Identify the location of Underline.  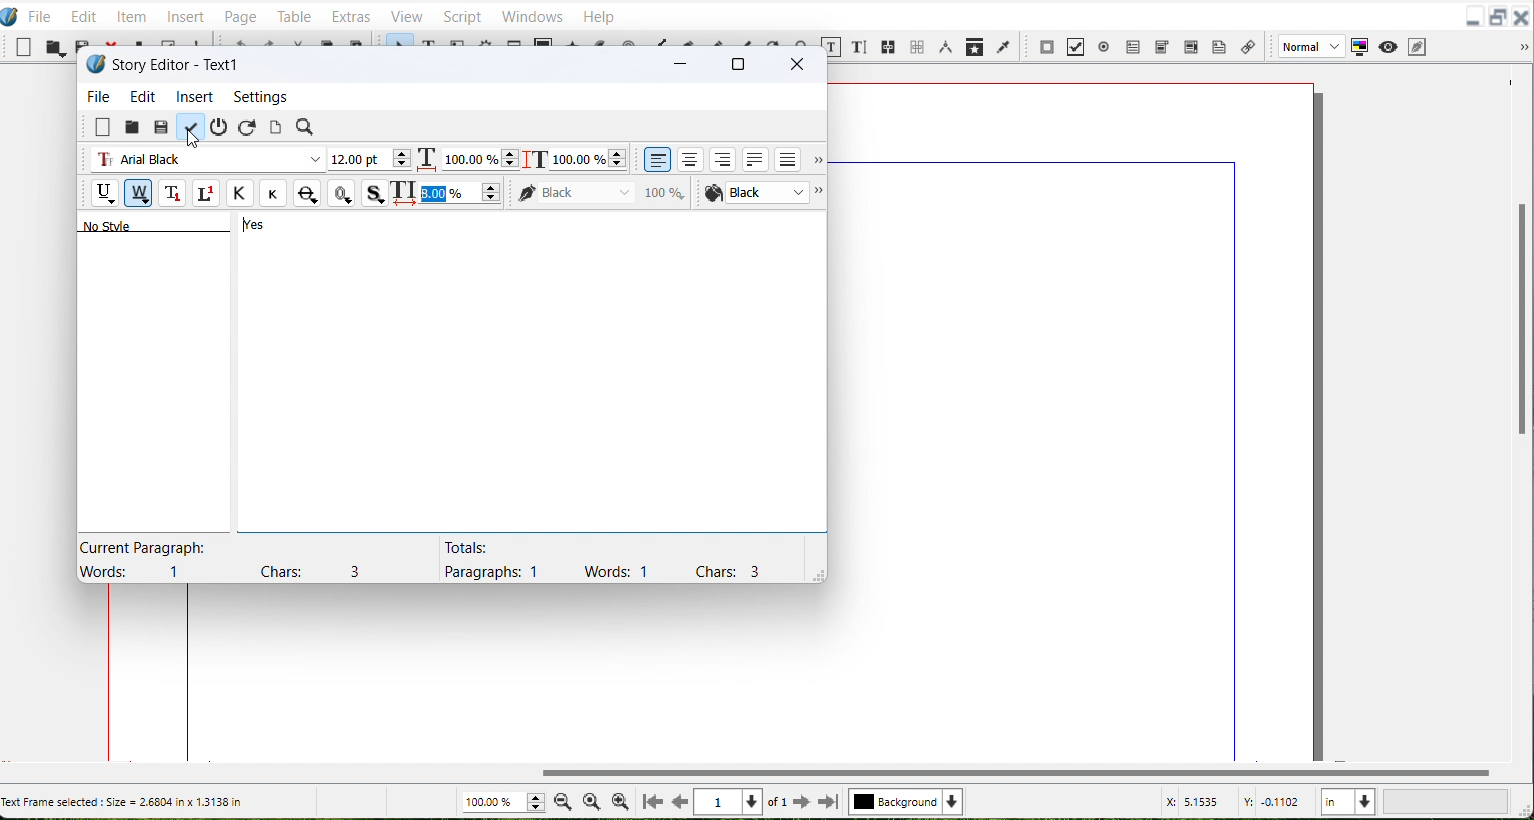
(102, 194).